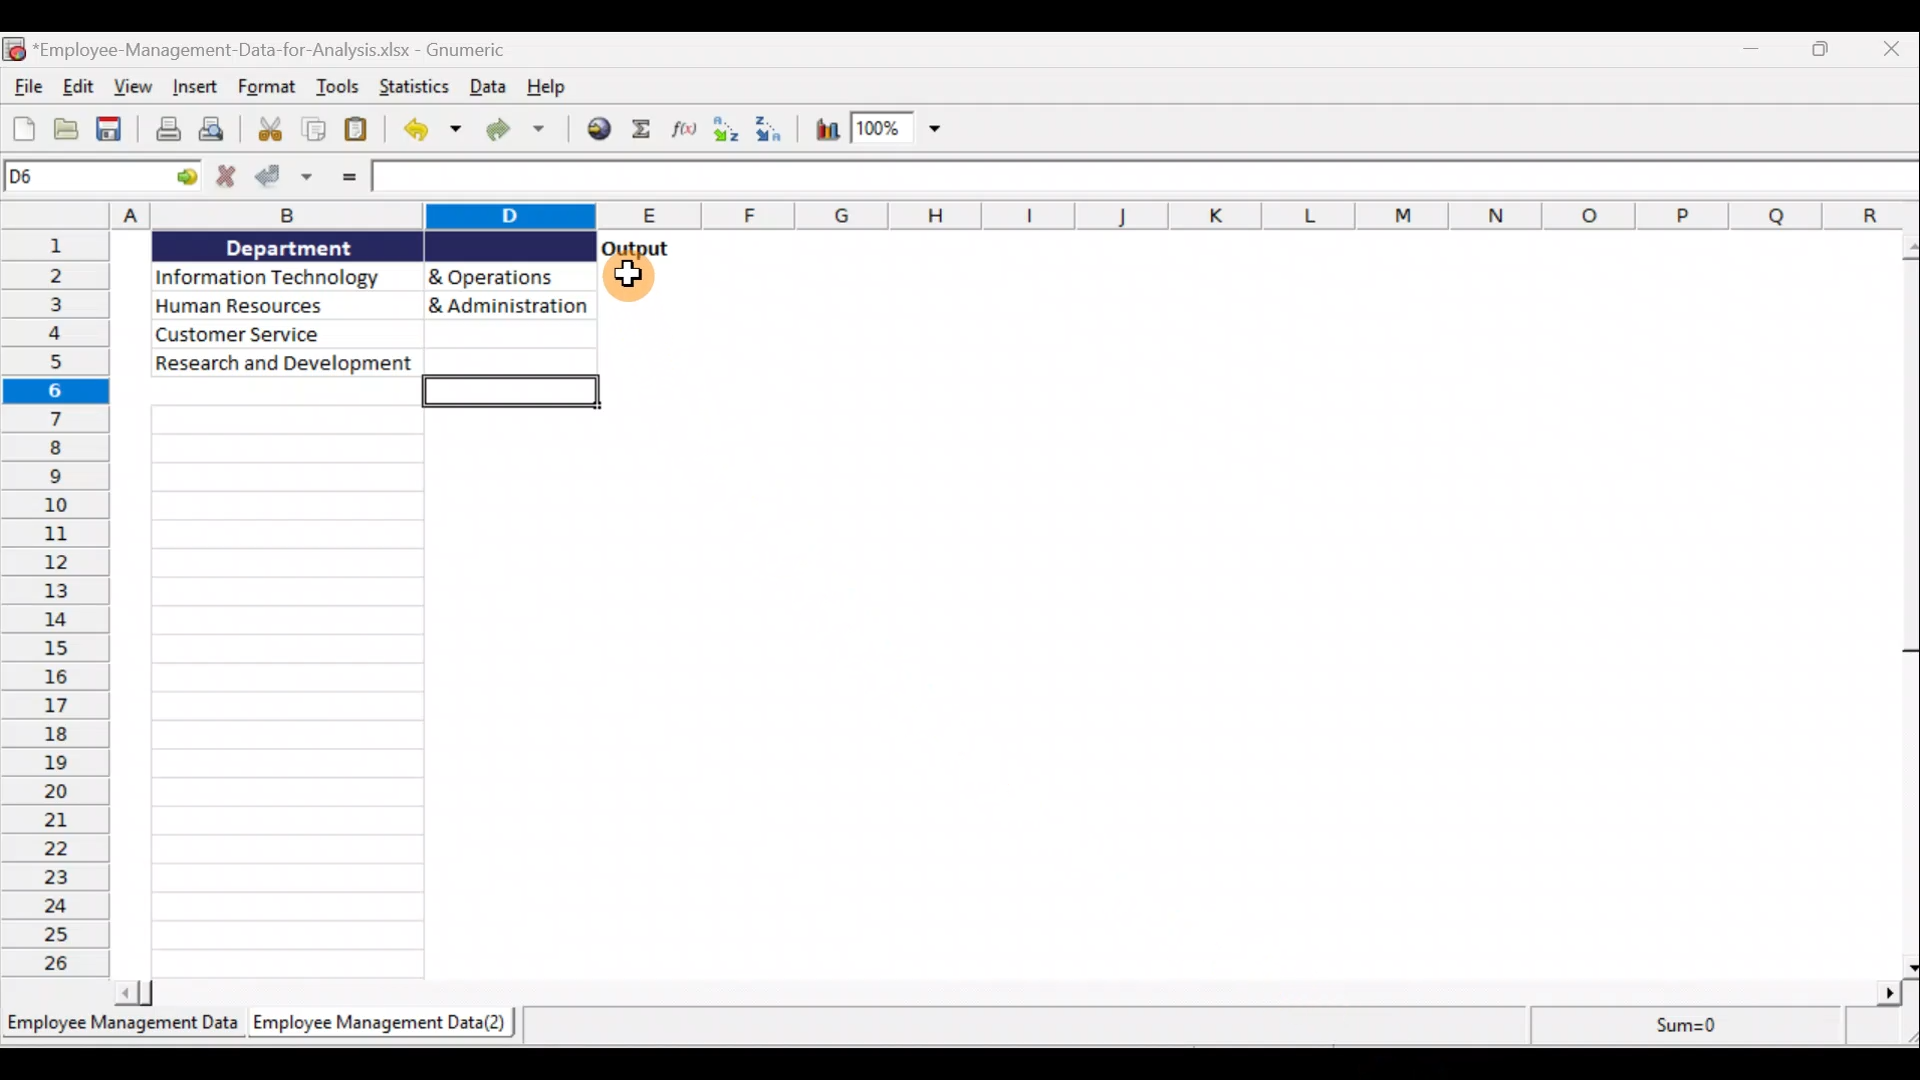 The width and height of the screenshot is (1920, 1080). Describe the element at coordinates (636, 248) in the screenshot. I see `output` at that location.